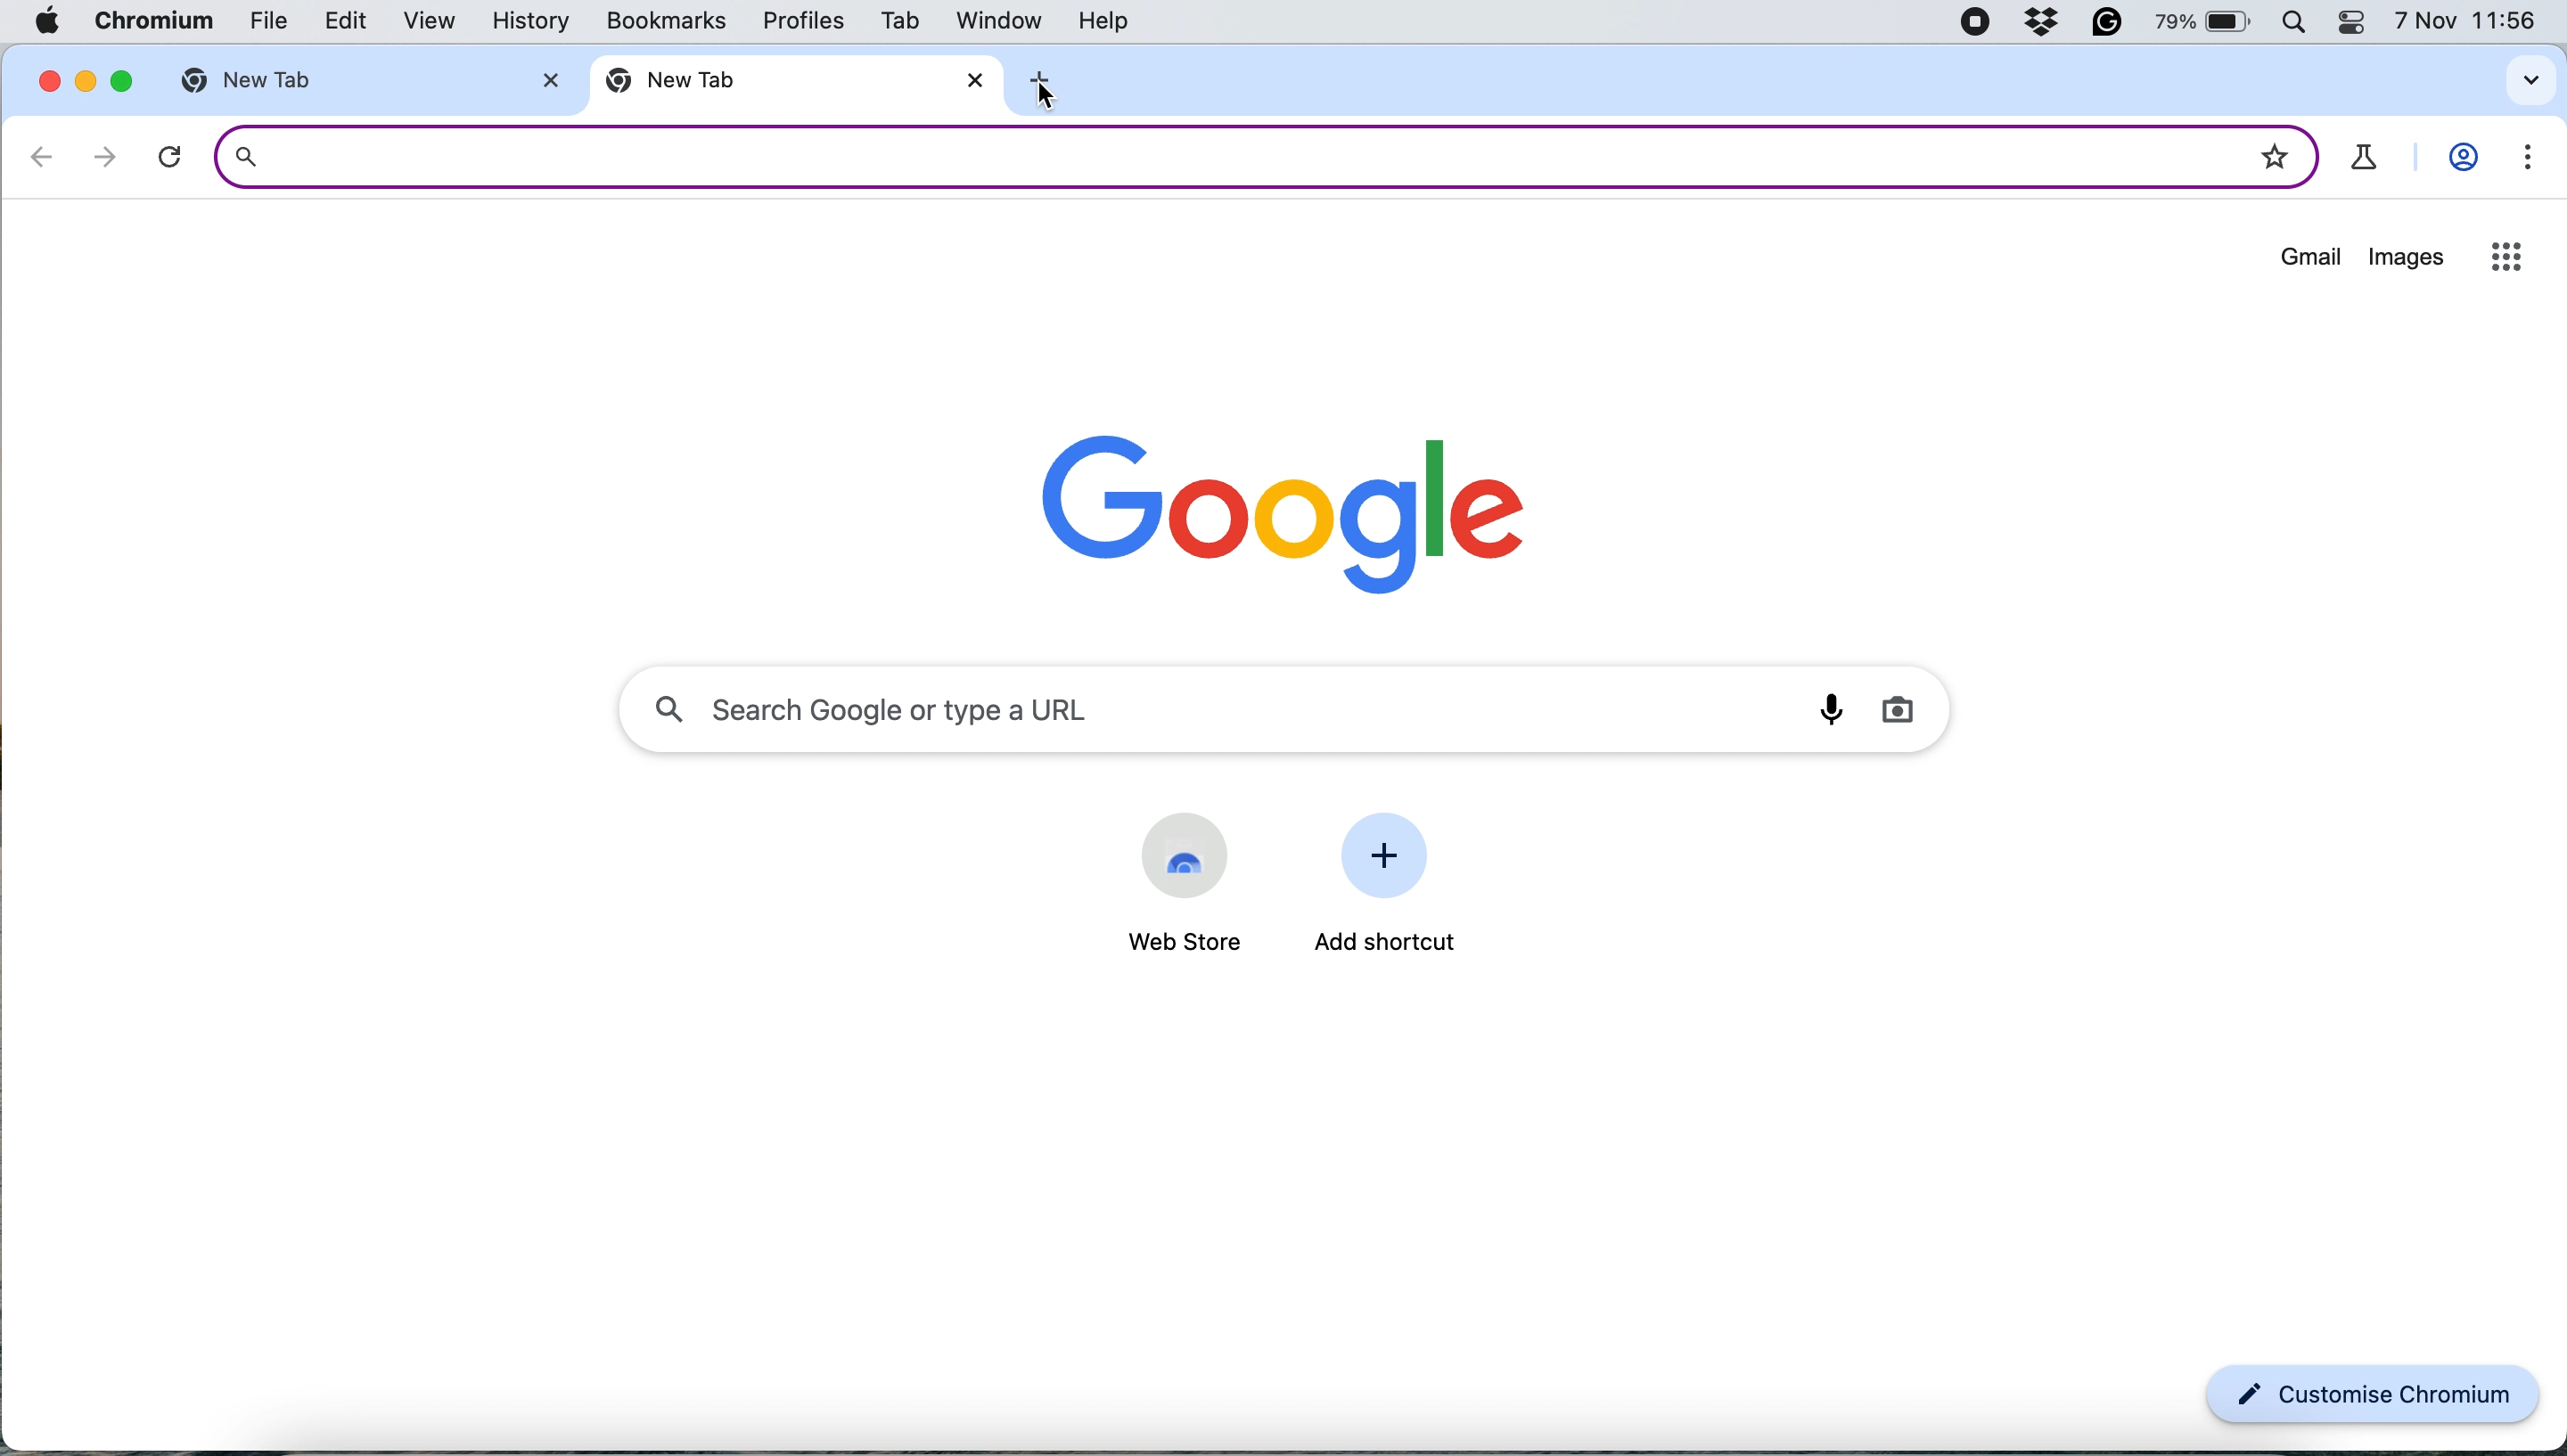 The width and height of the screenshot is (2567, 1456). What do you see at coordinates (1057, 81) in the screenshot?
I see `new tab` at bounding box center [1057, 81].